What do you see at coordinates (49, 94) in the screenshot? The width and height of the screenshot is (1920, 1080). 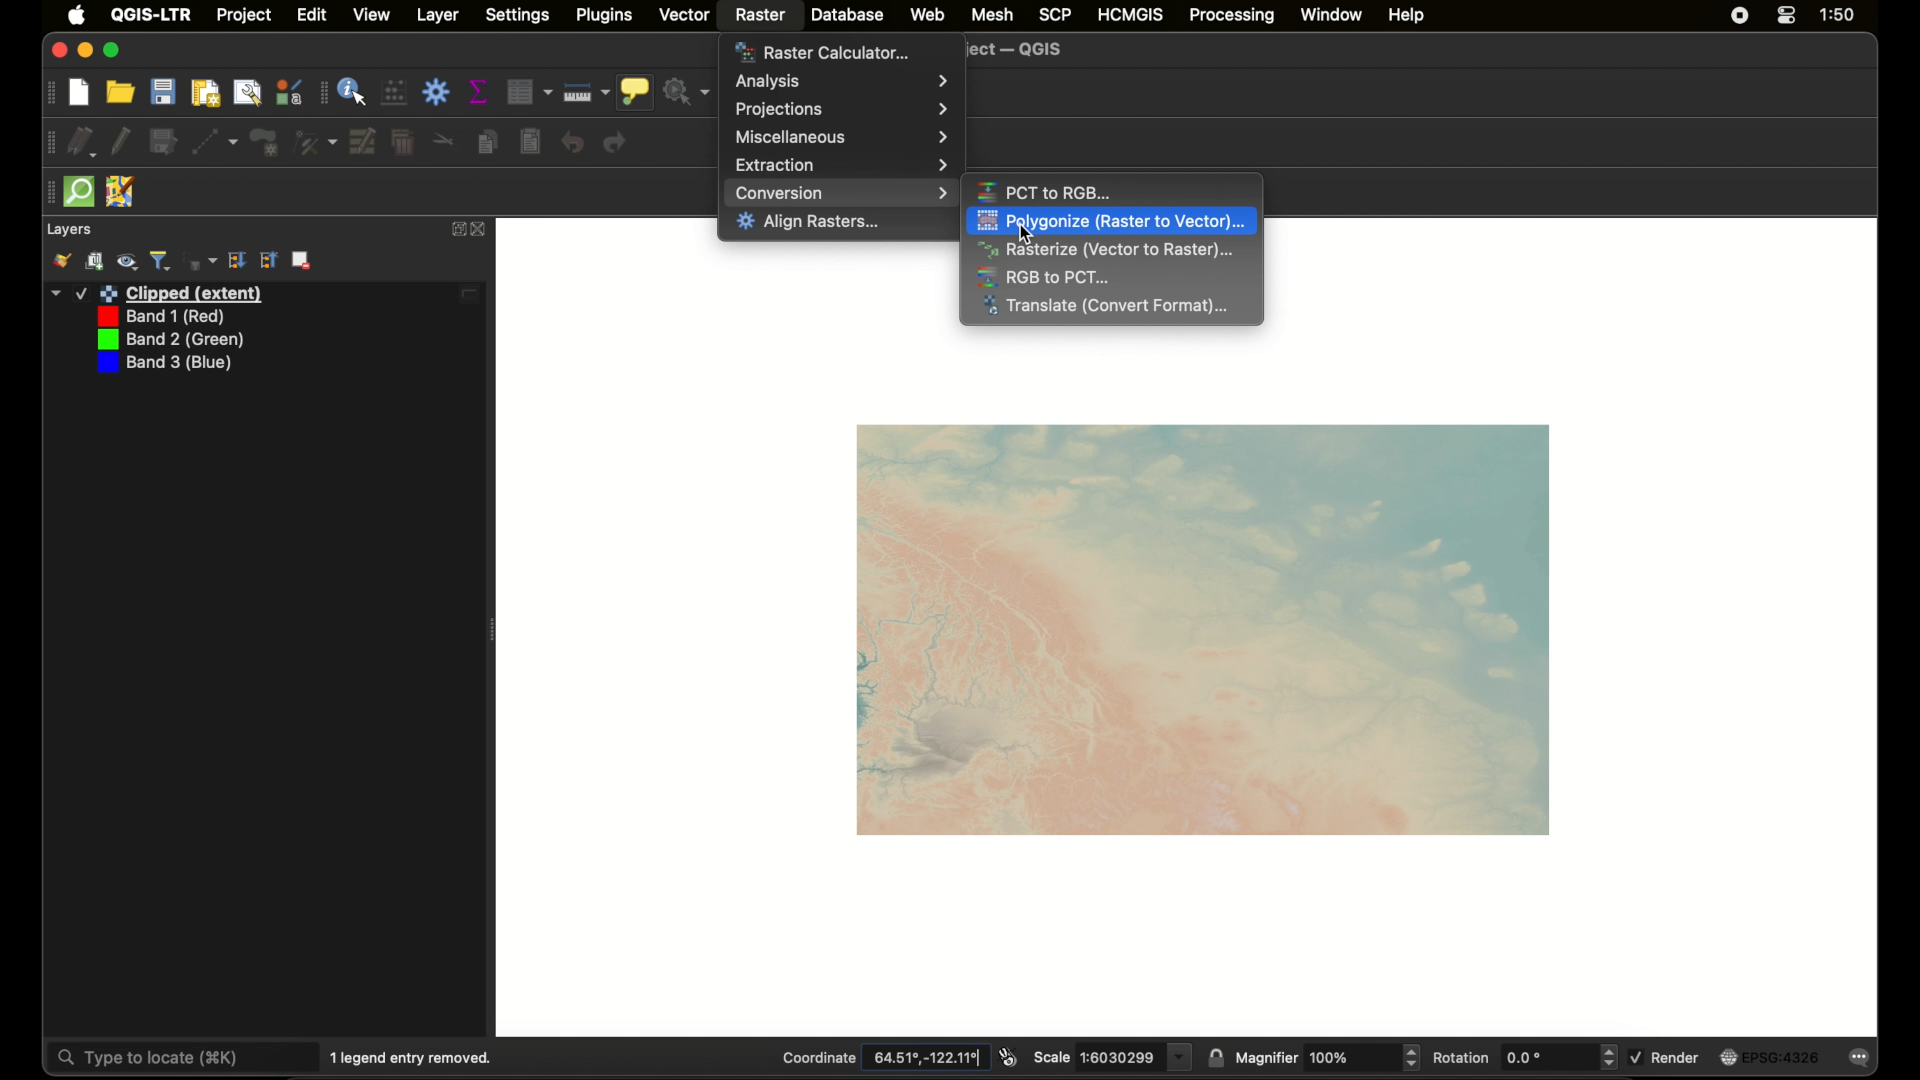 I see `drag handle` at bounding box center [49, 94].